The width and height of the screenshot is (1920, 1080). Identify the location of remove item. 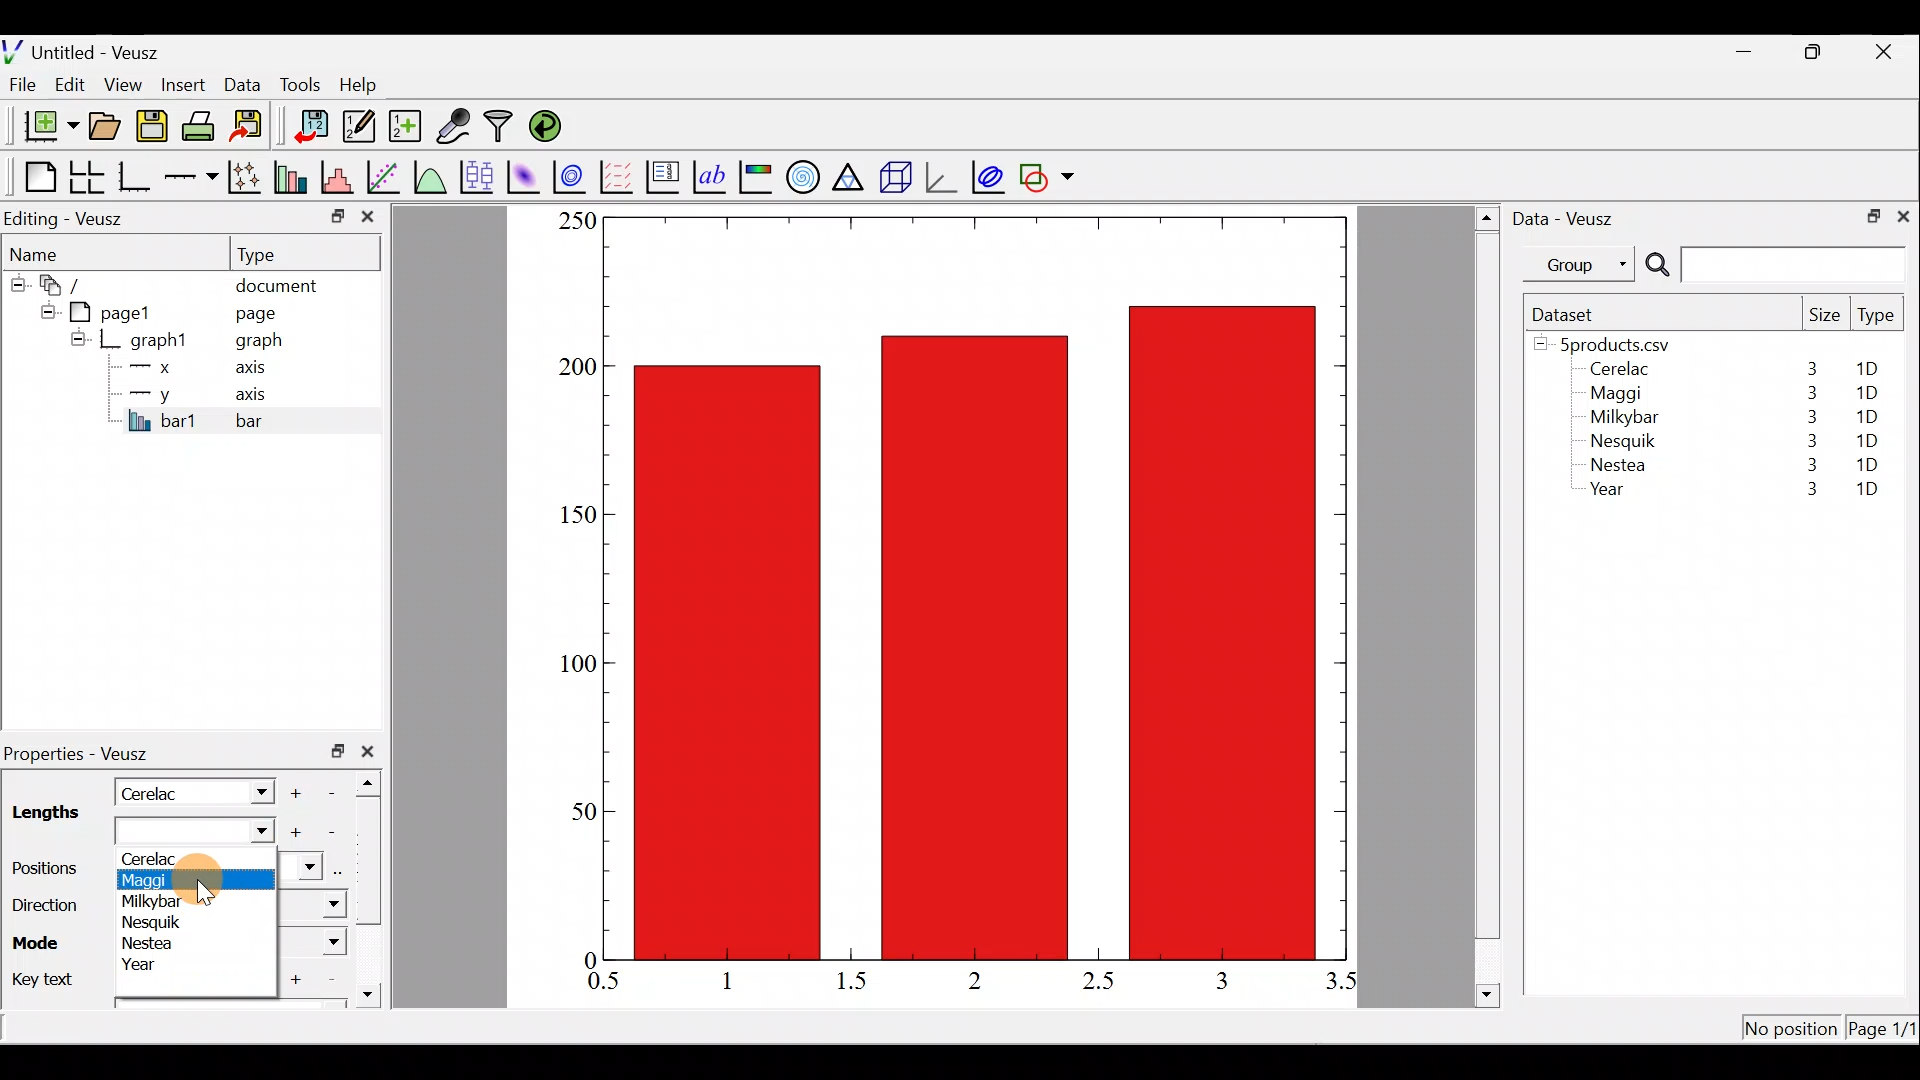
(330, 832).